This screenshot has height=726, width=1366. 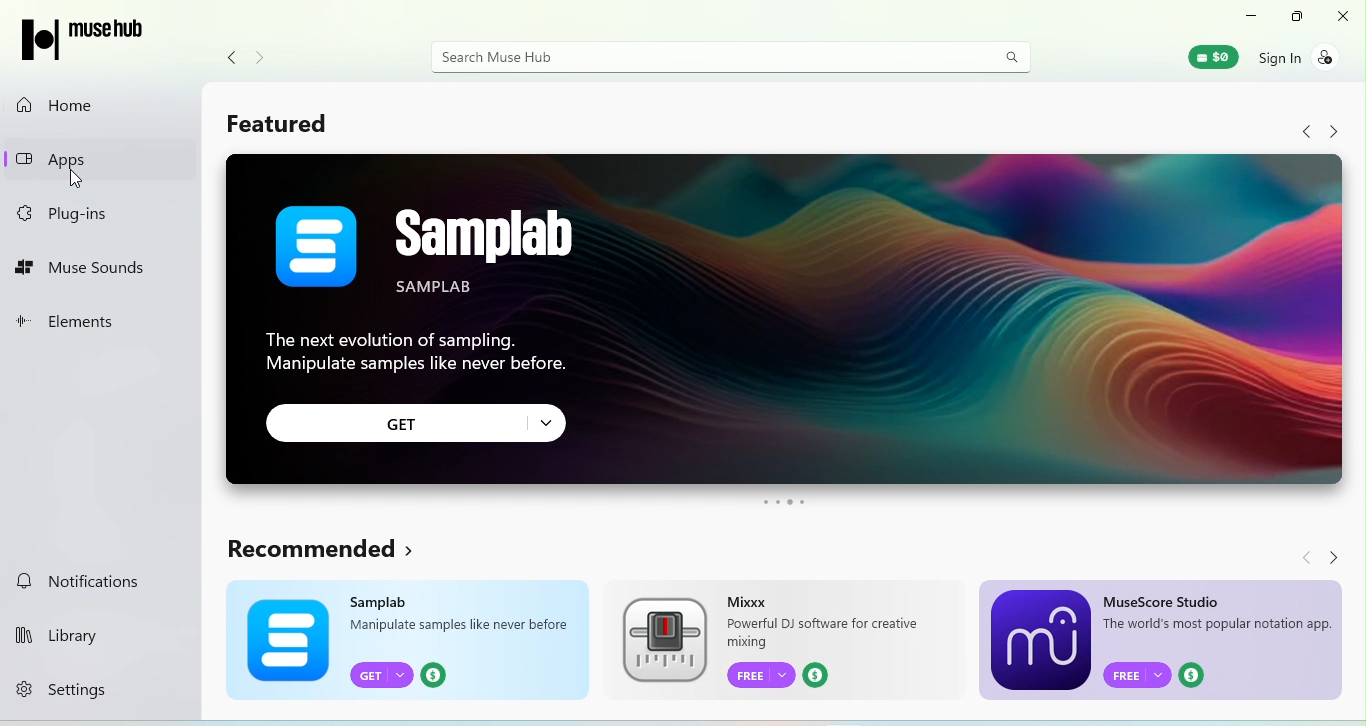 What do you see at coordinates (826, 633) in the screenshot?
I see `Powerful DJ software for creative mixing` at bounding box center [826, 633].